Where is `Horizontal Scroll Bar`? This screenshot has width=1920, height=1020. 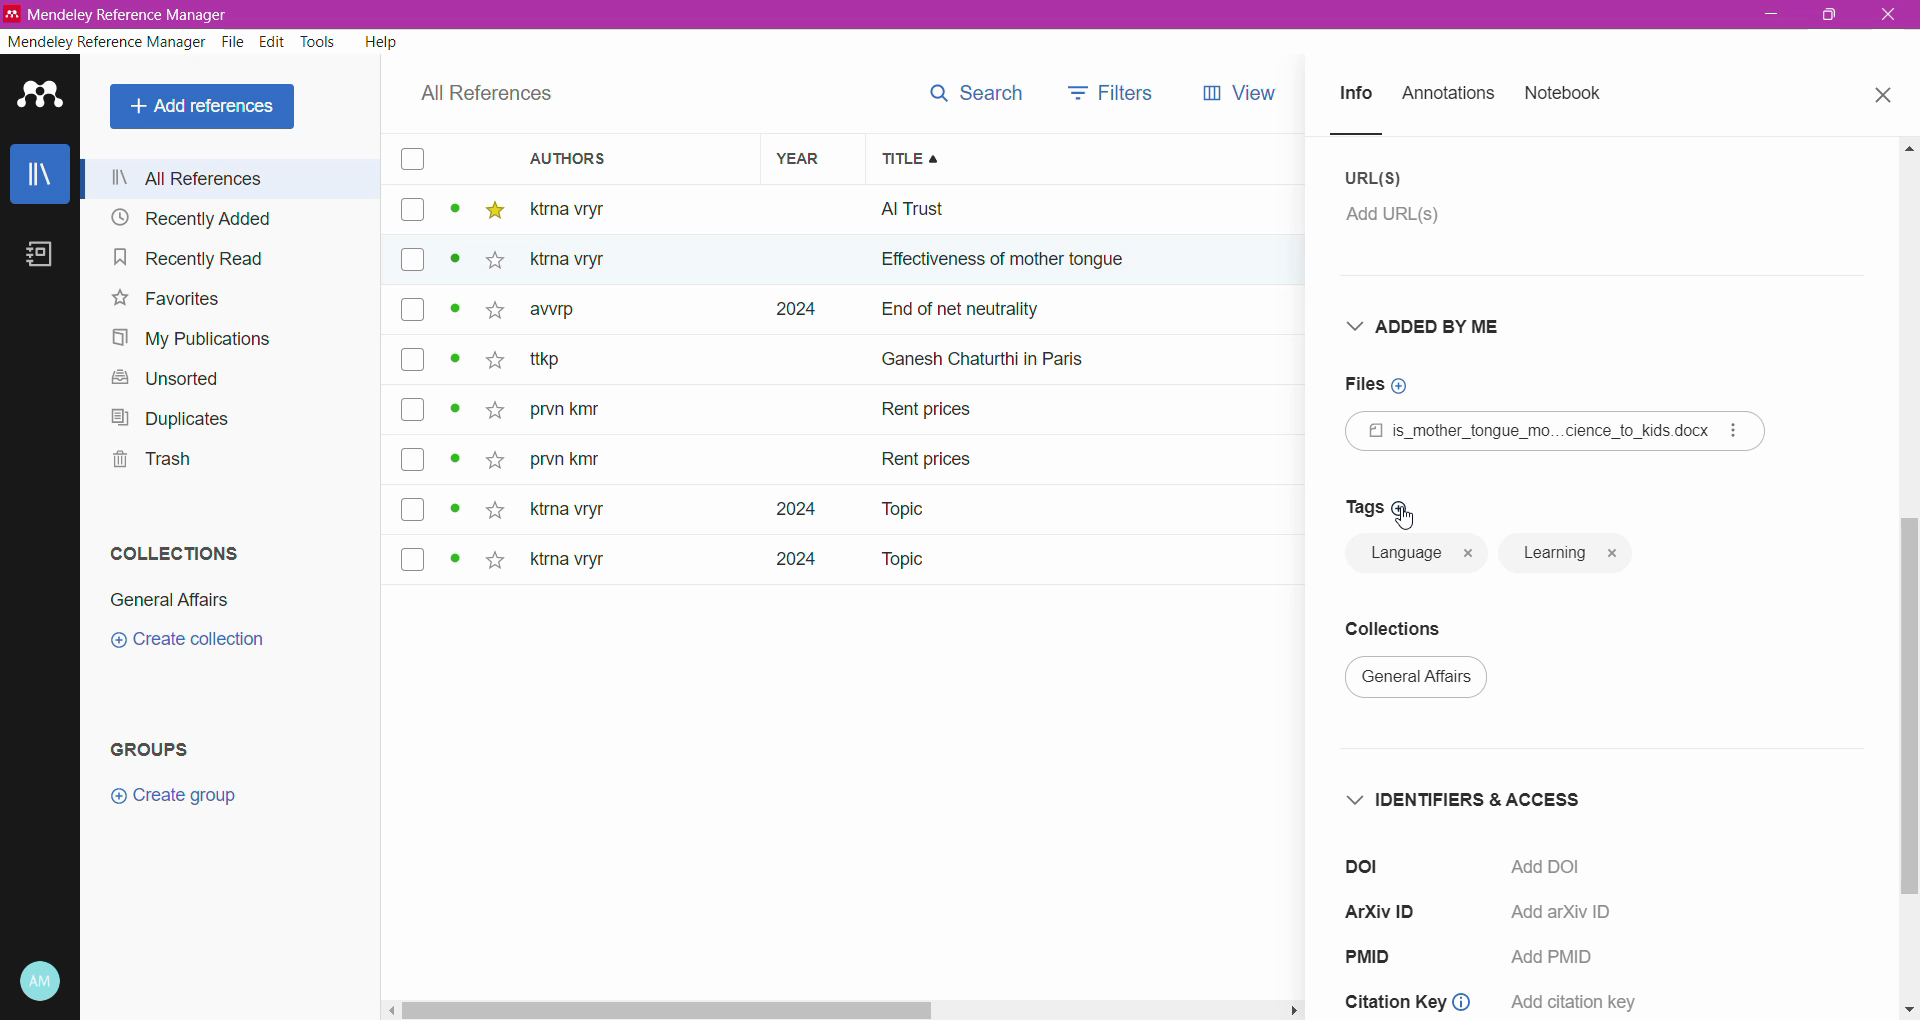 Horizontal Scroll Bar is located at coordinates (1150, 1013).